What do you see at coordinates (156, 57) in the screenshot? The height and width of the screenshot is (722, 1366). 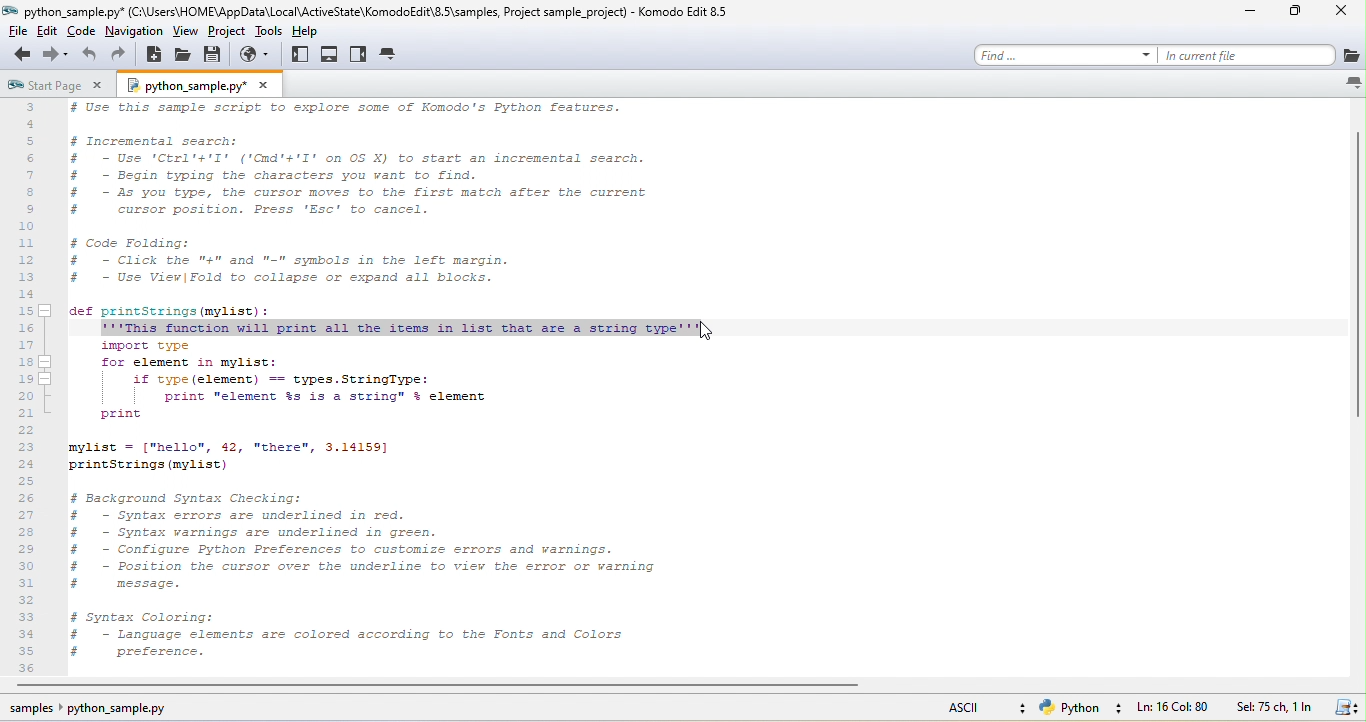 I see `new` at bounding box center [156, 57].